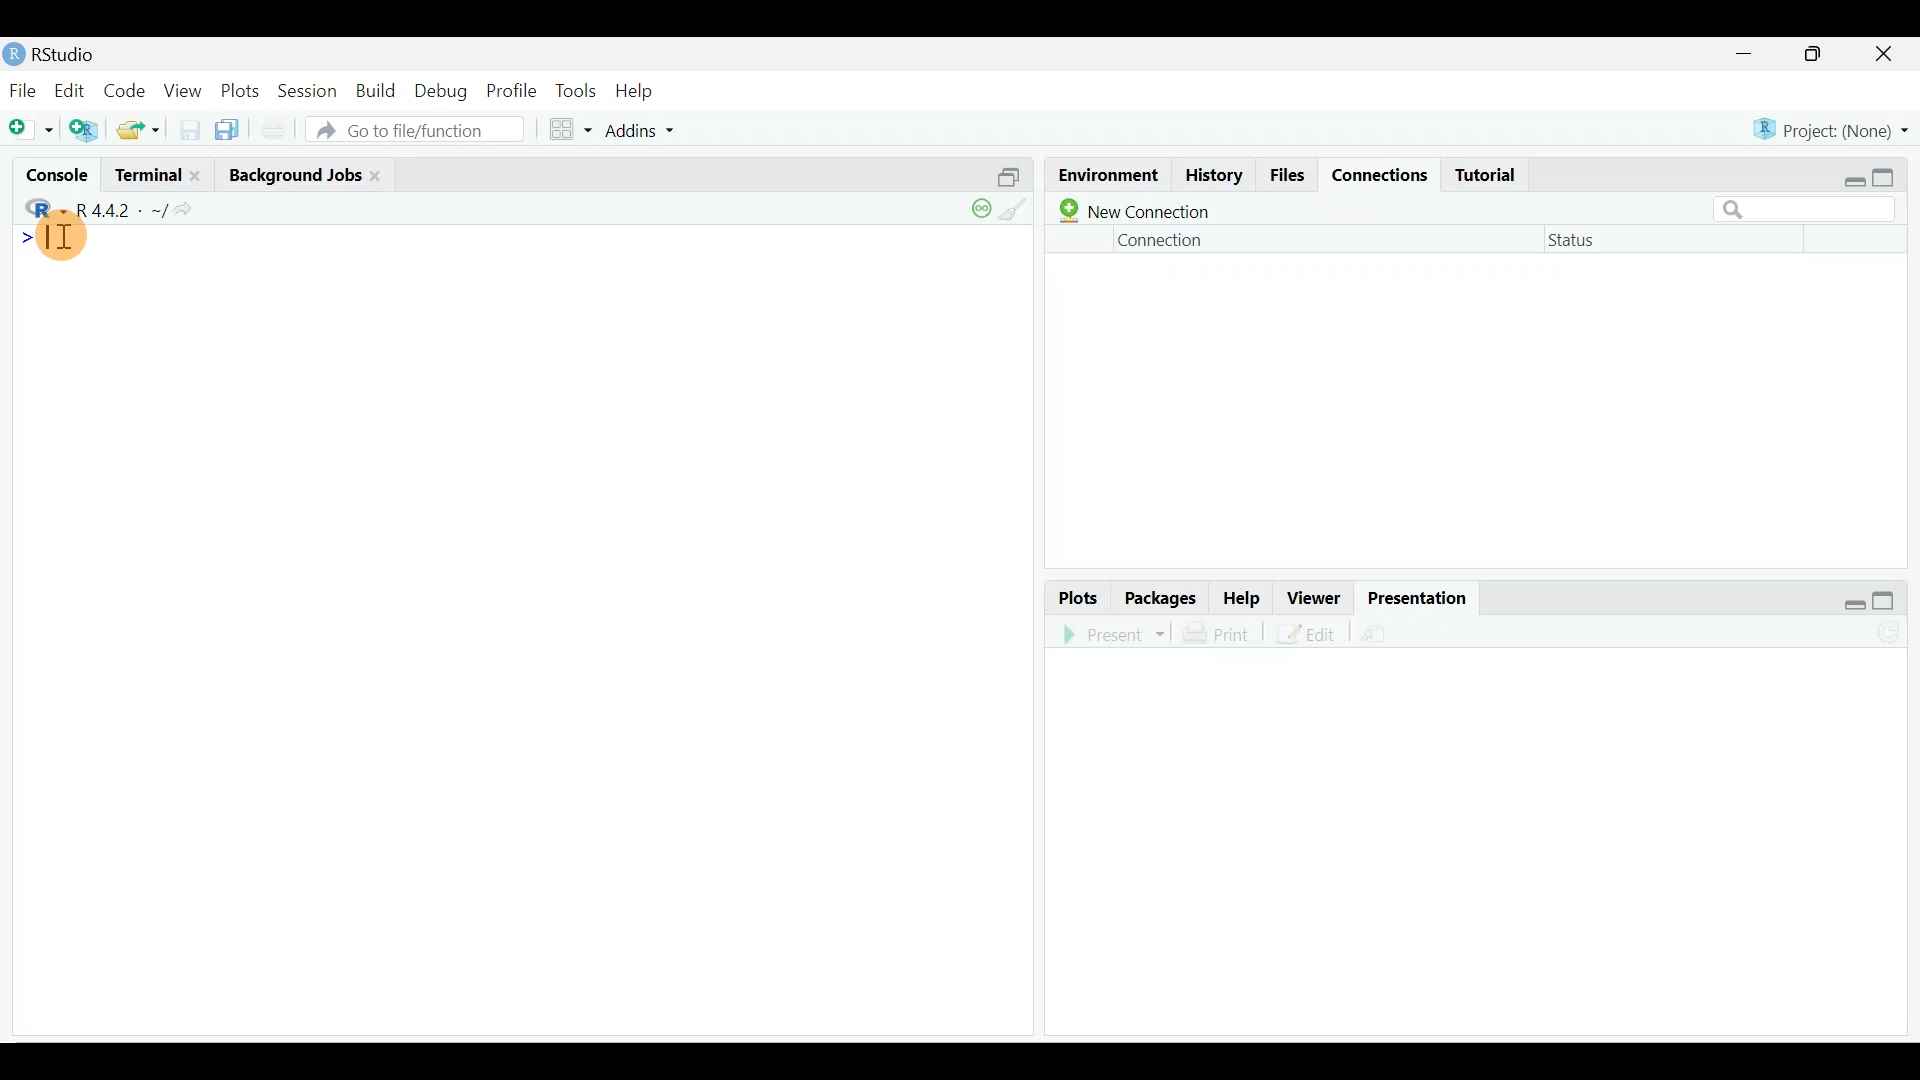  What do you see at coordinates (1405, 633) in the screenshot?
I see `Present in an external web browser` at bounding box center [1405, 633].